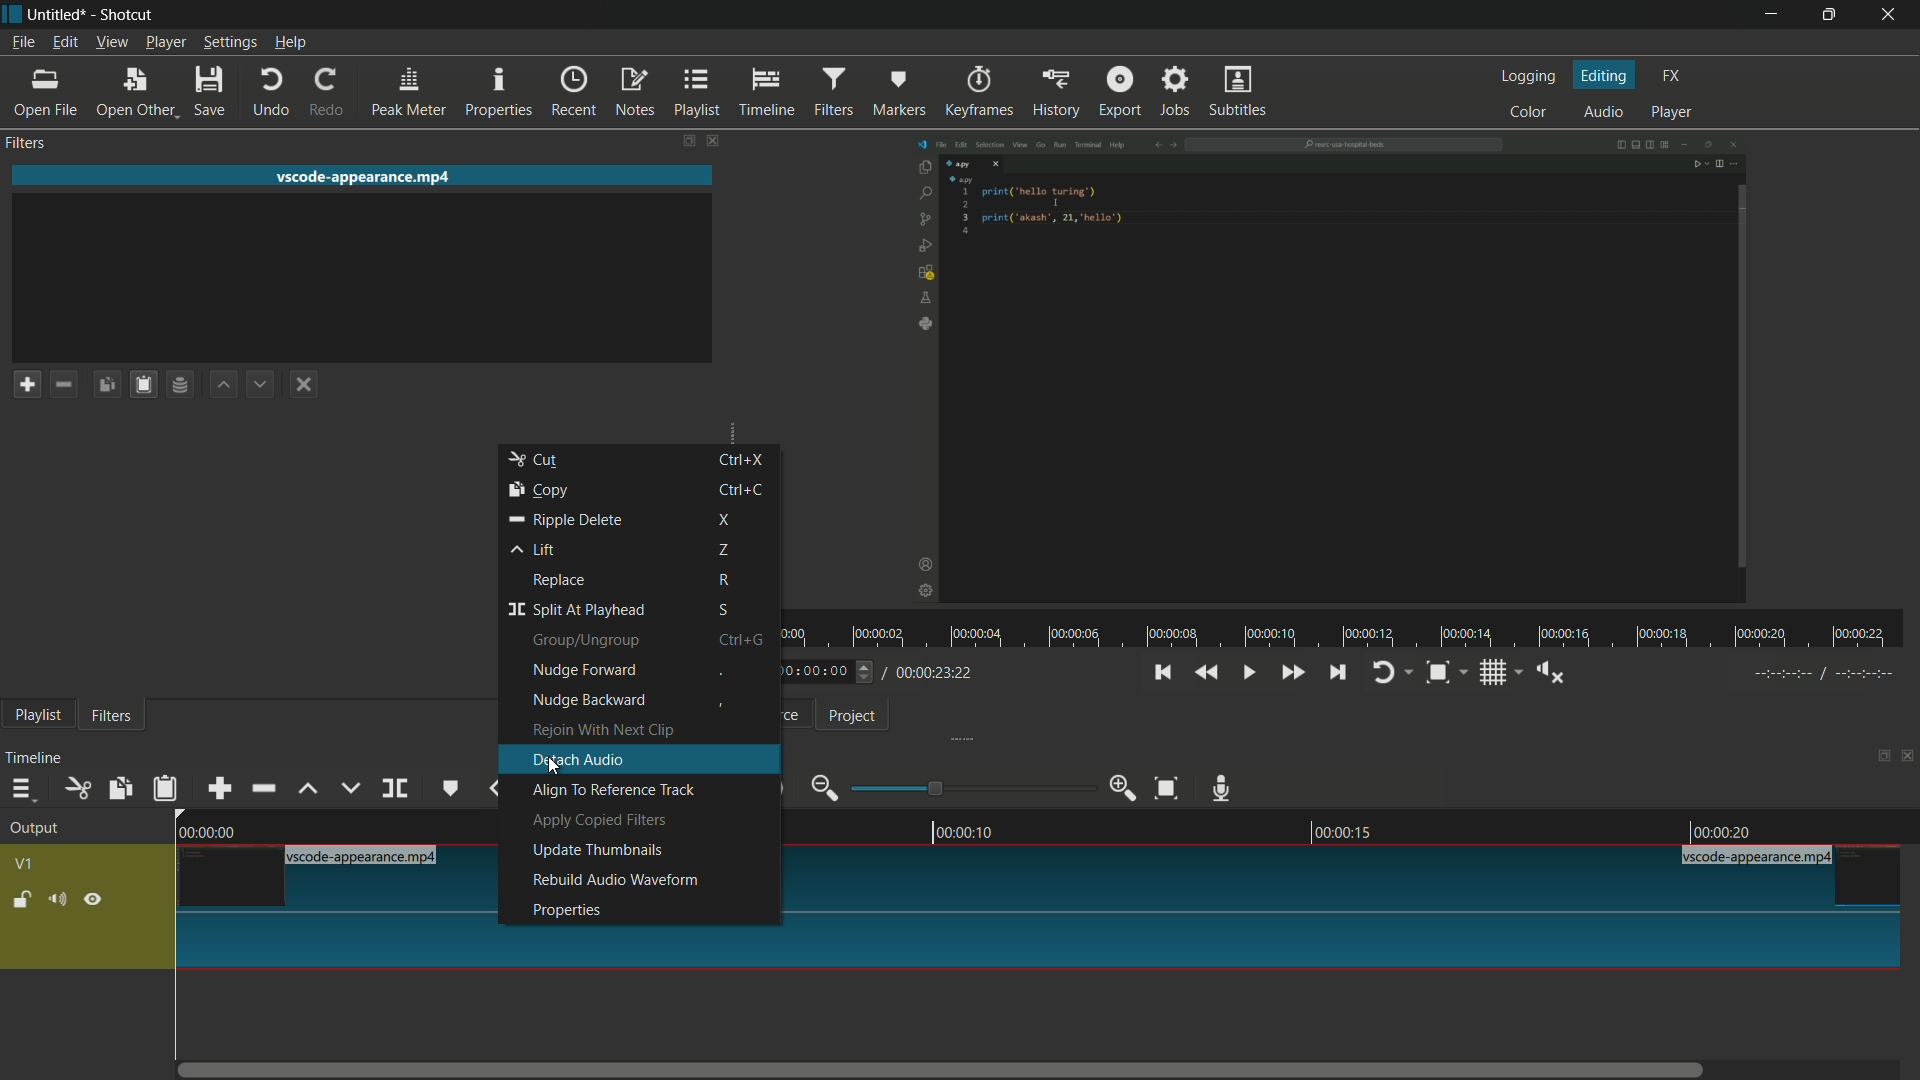 This screenshot has width=1920, height=1080. What do you see at coordinates (304, 385) in the screenshot?
I see `deselect the filter` at bounding box center [304, 385].